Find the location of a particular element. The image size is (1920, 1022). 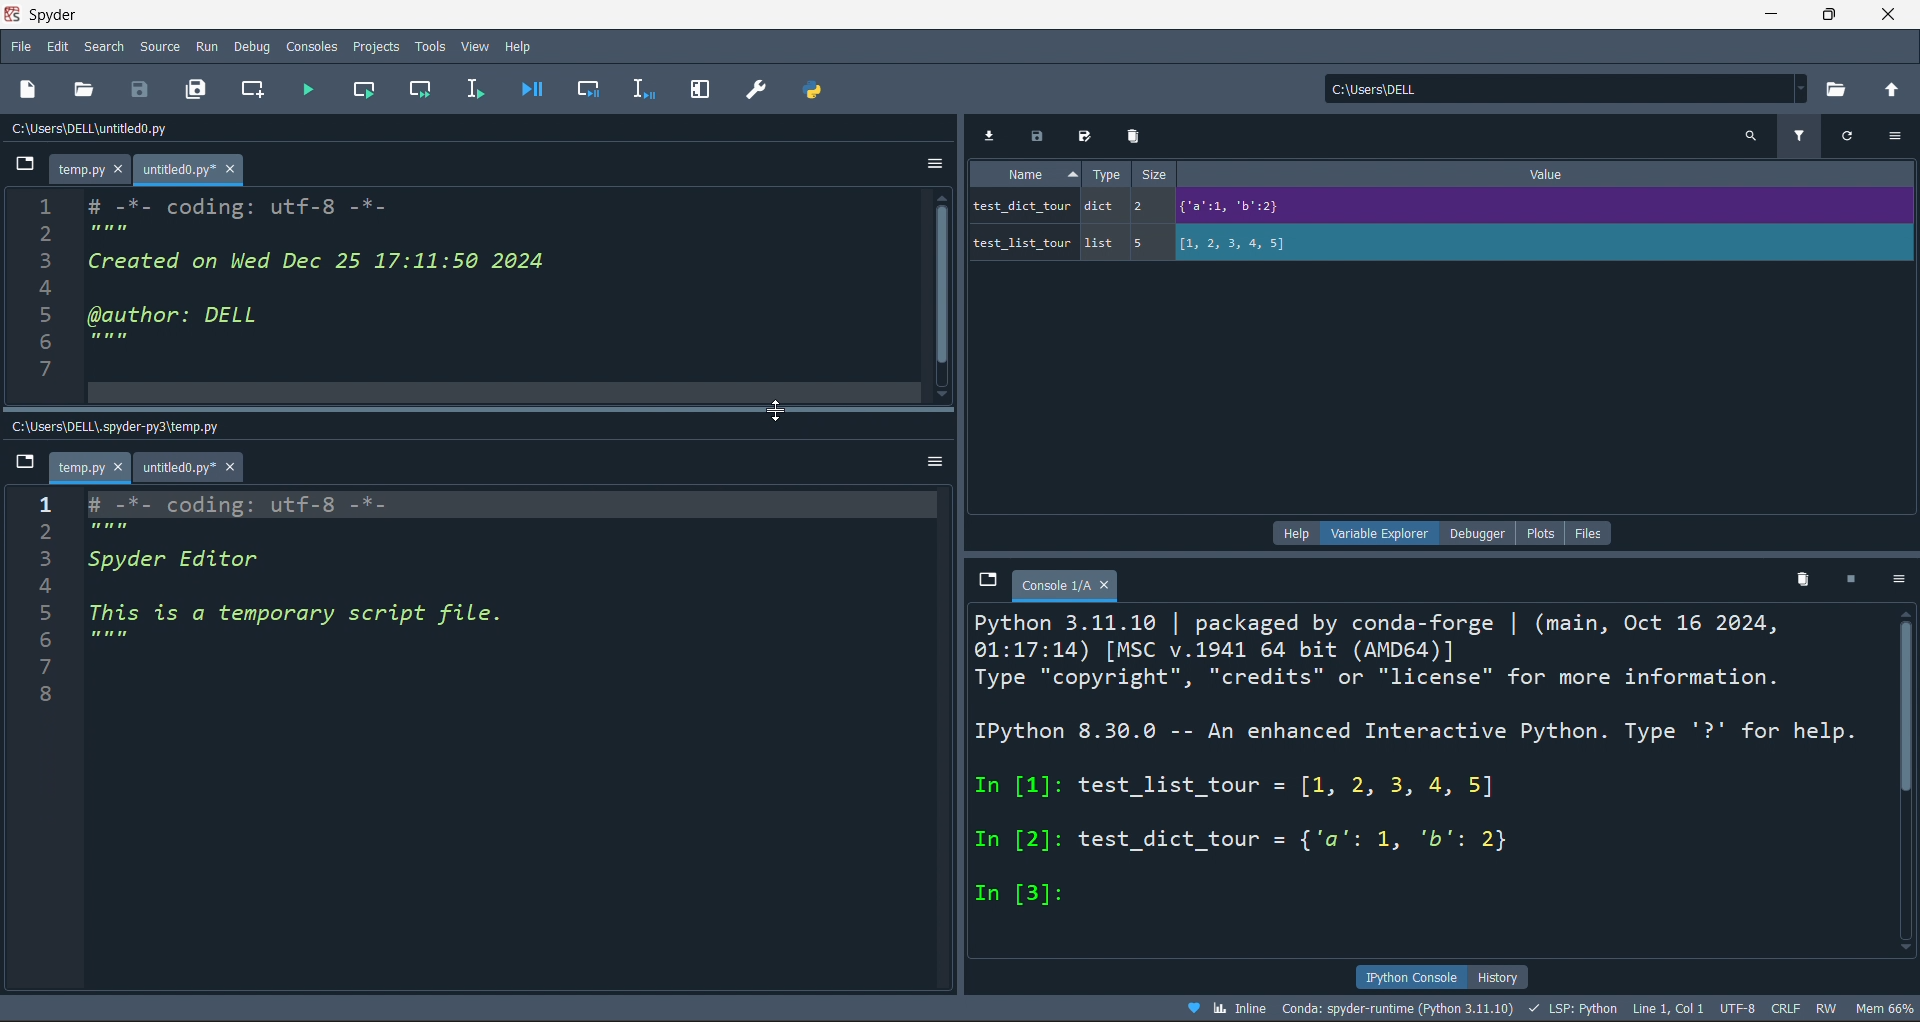

OPEN FILE is located at coordinates (84, 88).